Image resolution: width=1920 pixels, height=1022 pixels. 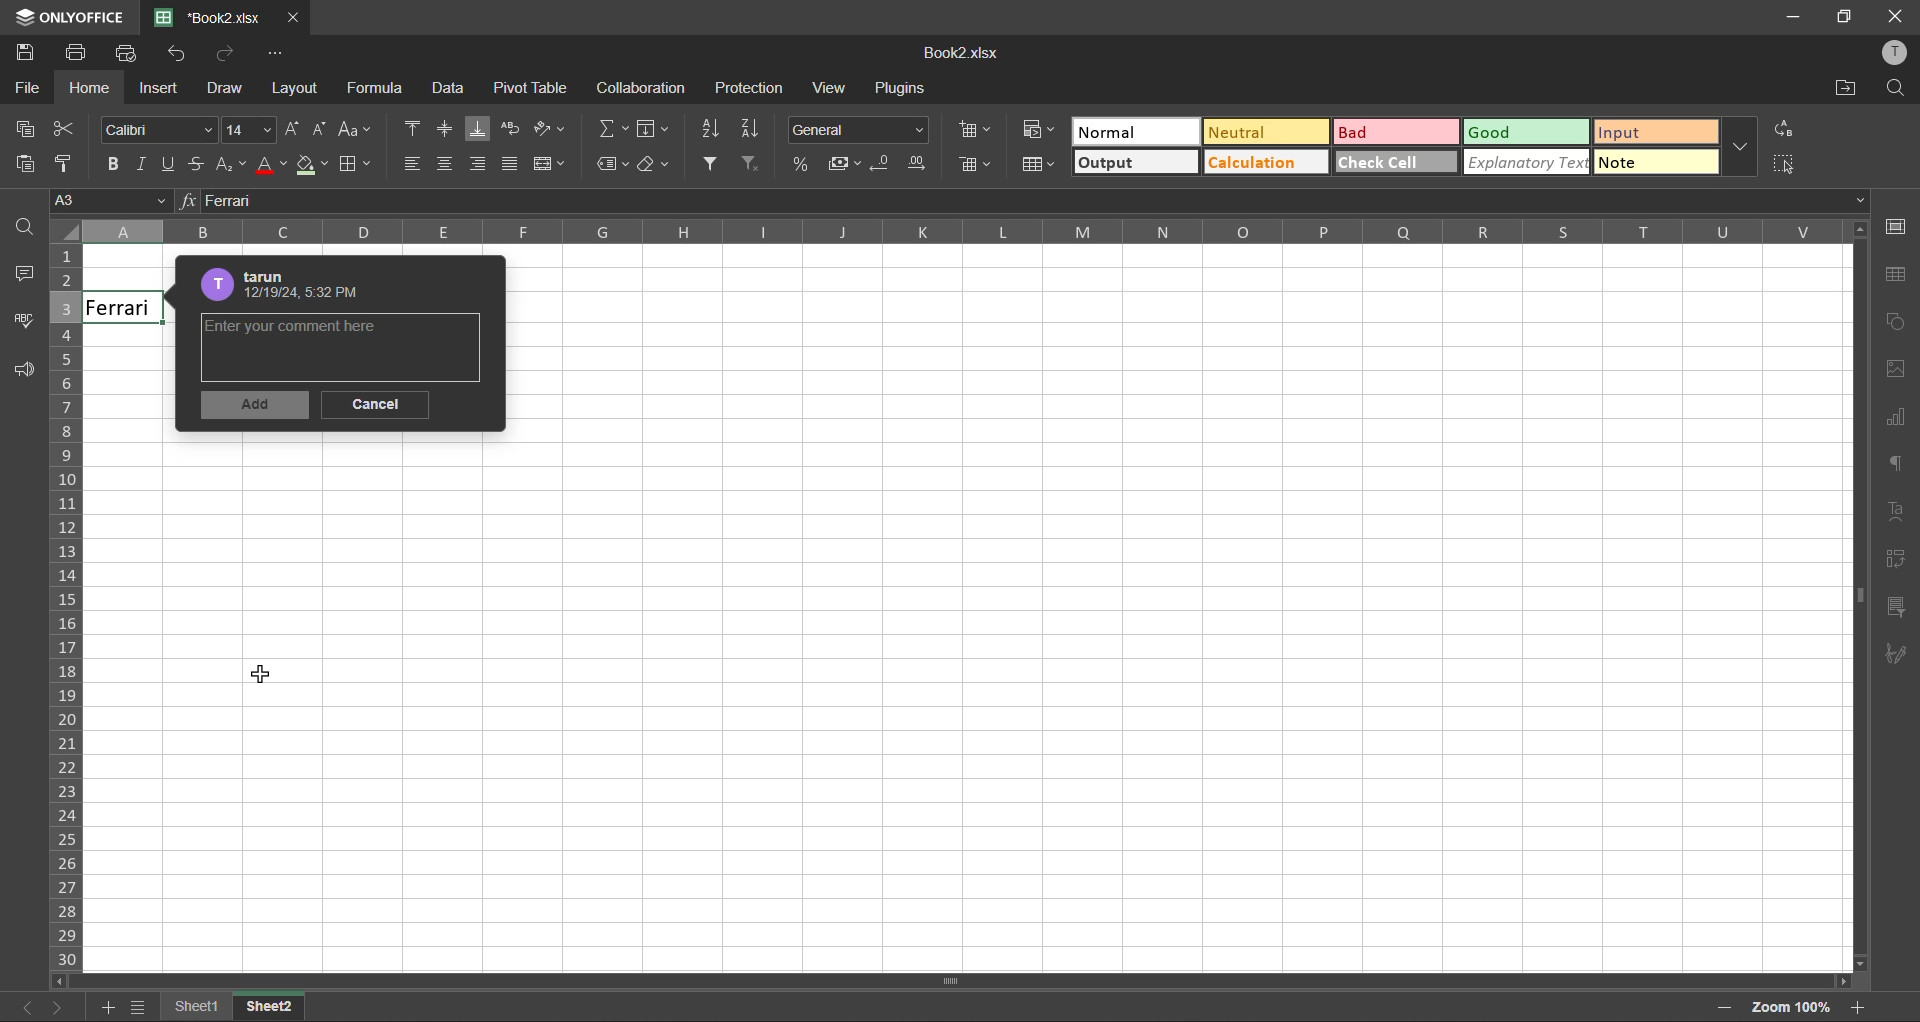 What do you see at coordinates (1898, 325) in the screenshot?
I see `shapes` at bounding box center [1898, 325].